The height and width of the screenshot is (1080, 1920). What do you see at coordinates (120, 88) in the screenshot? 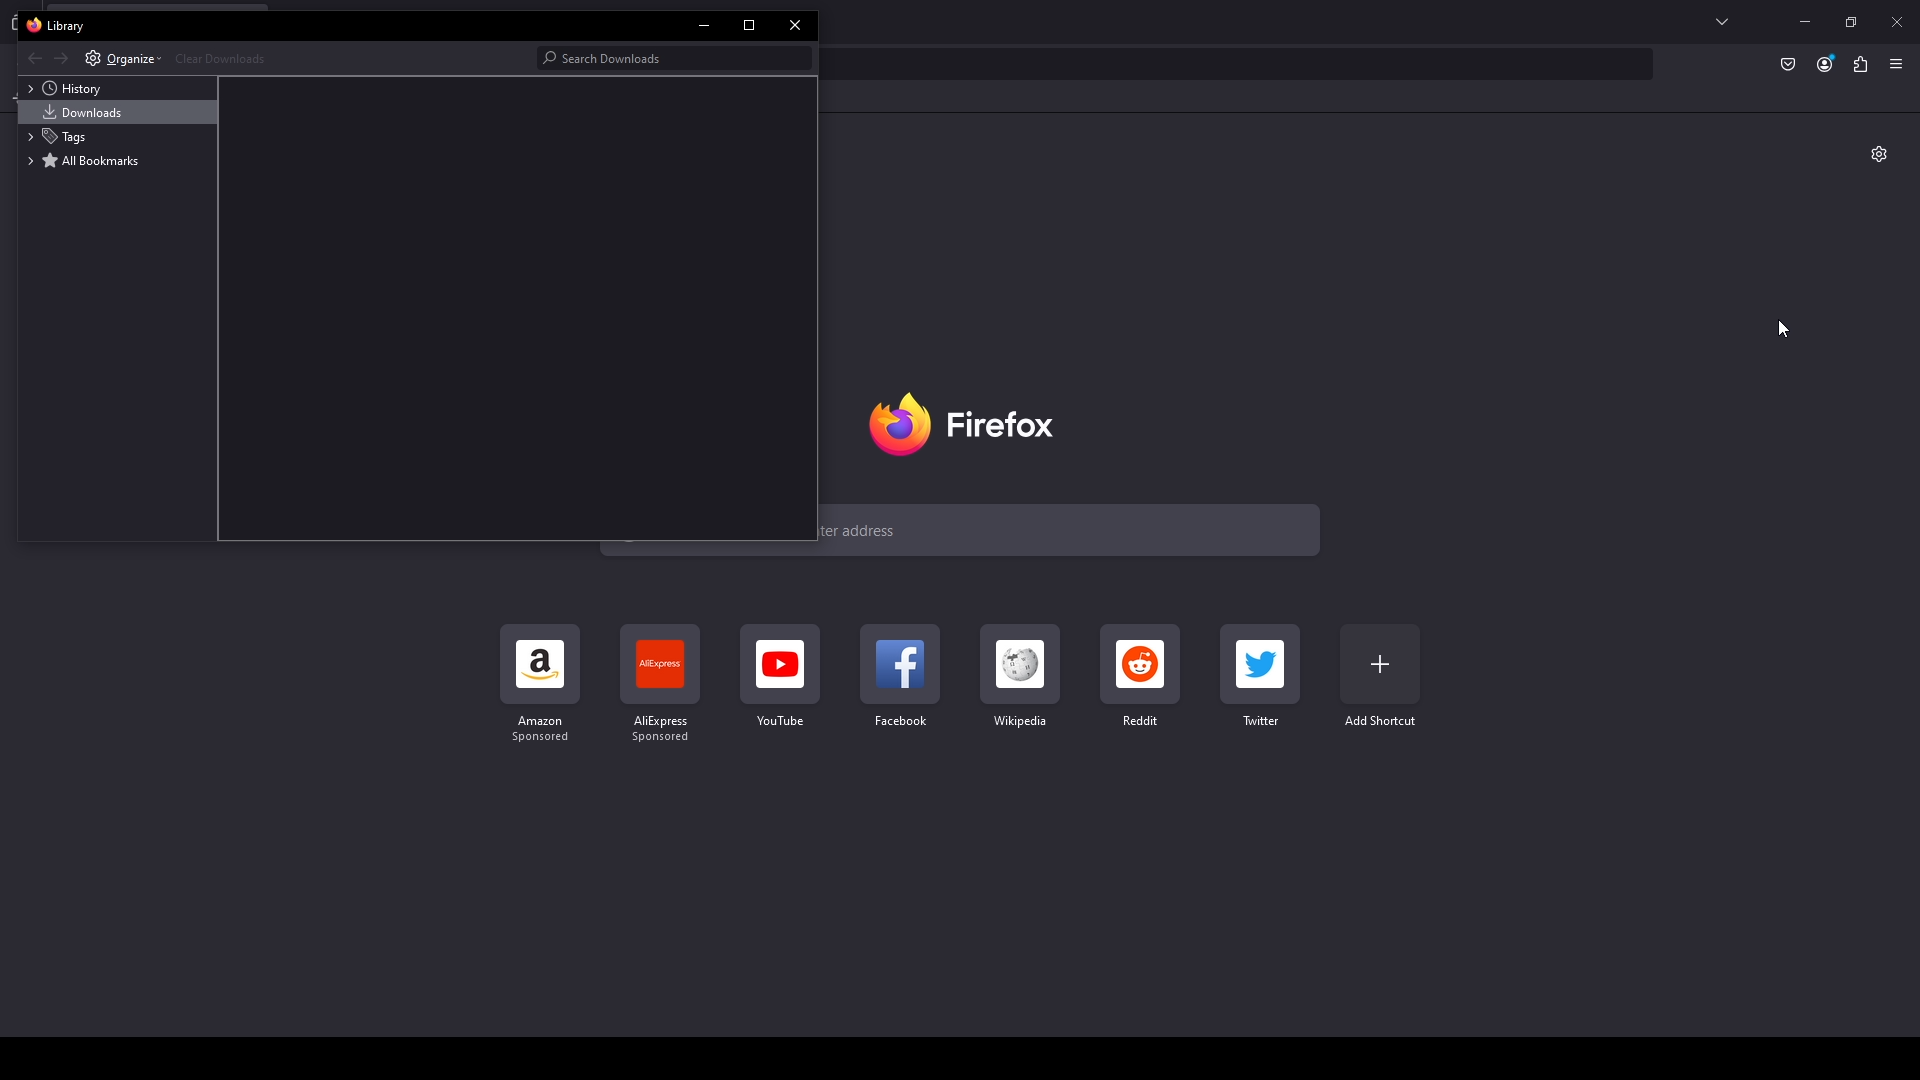
I see `History` at bounding box center [120, 88].